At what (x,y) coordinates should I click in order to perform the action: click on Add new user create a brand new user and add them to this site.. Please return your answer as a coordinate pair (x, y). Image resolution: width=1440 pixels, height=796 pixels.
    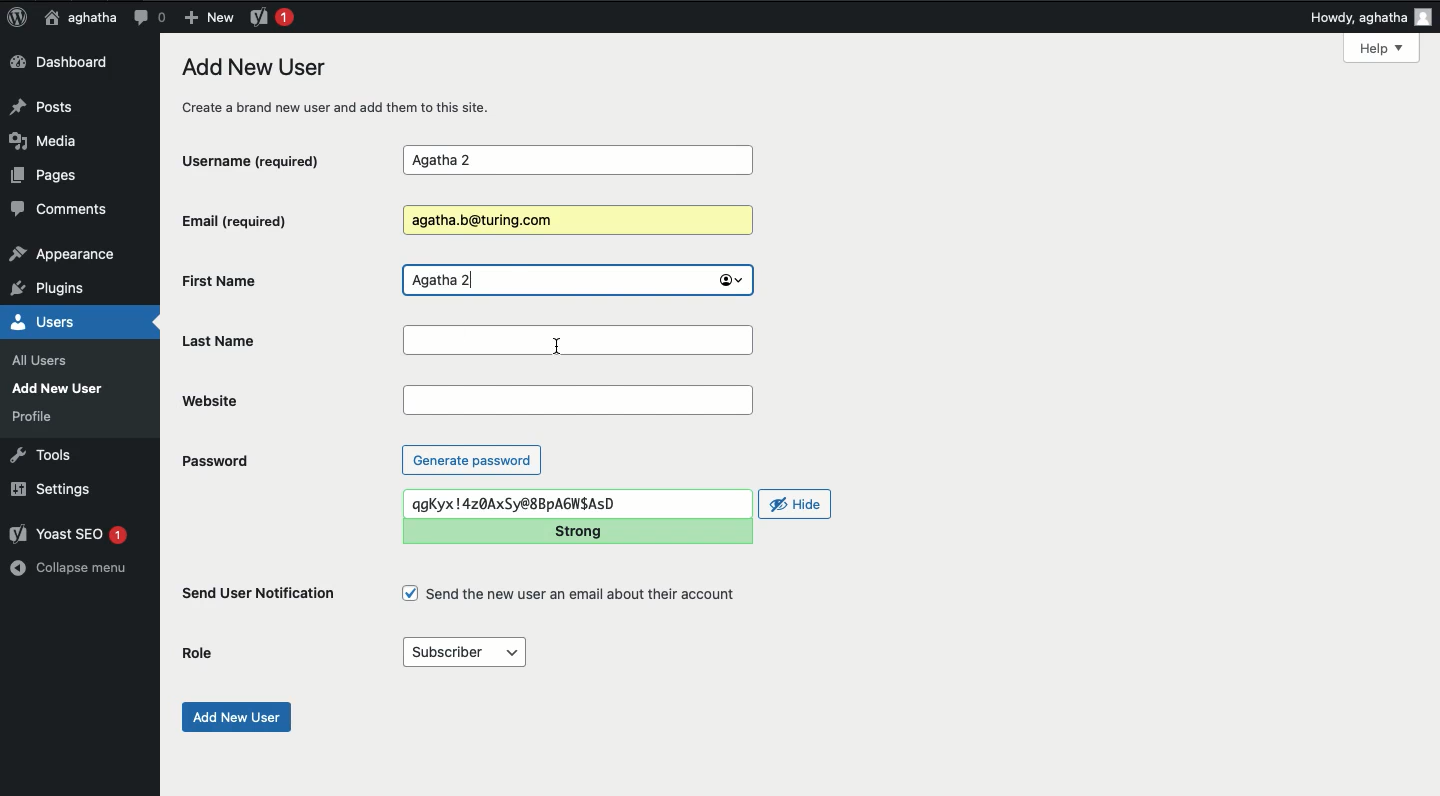
    Looking at the image, I should click on (347, 86).